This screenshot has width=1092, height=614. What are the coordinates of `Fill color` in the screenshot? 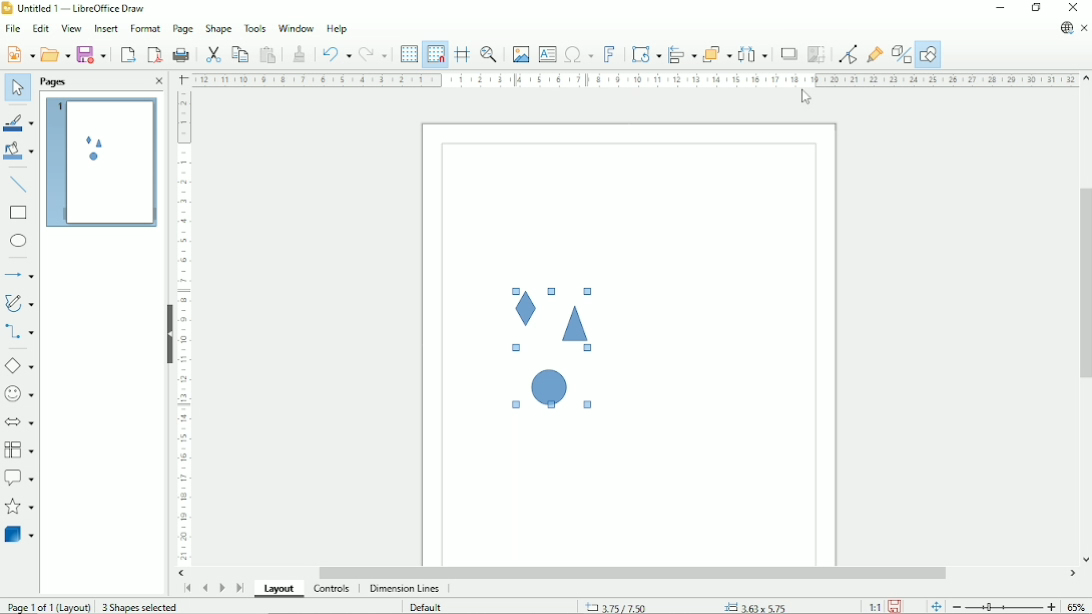 It's located at (19, 152).